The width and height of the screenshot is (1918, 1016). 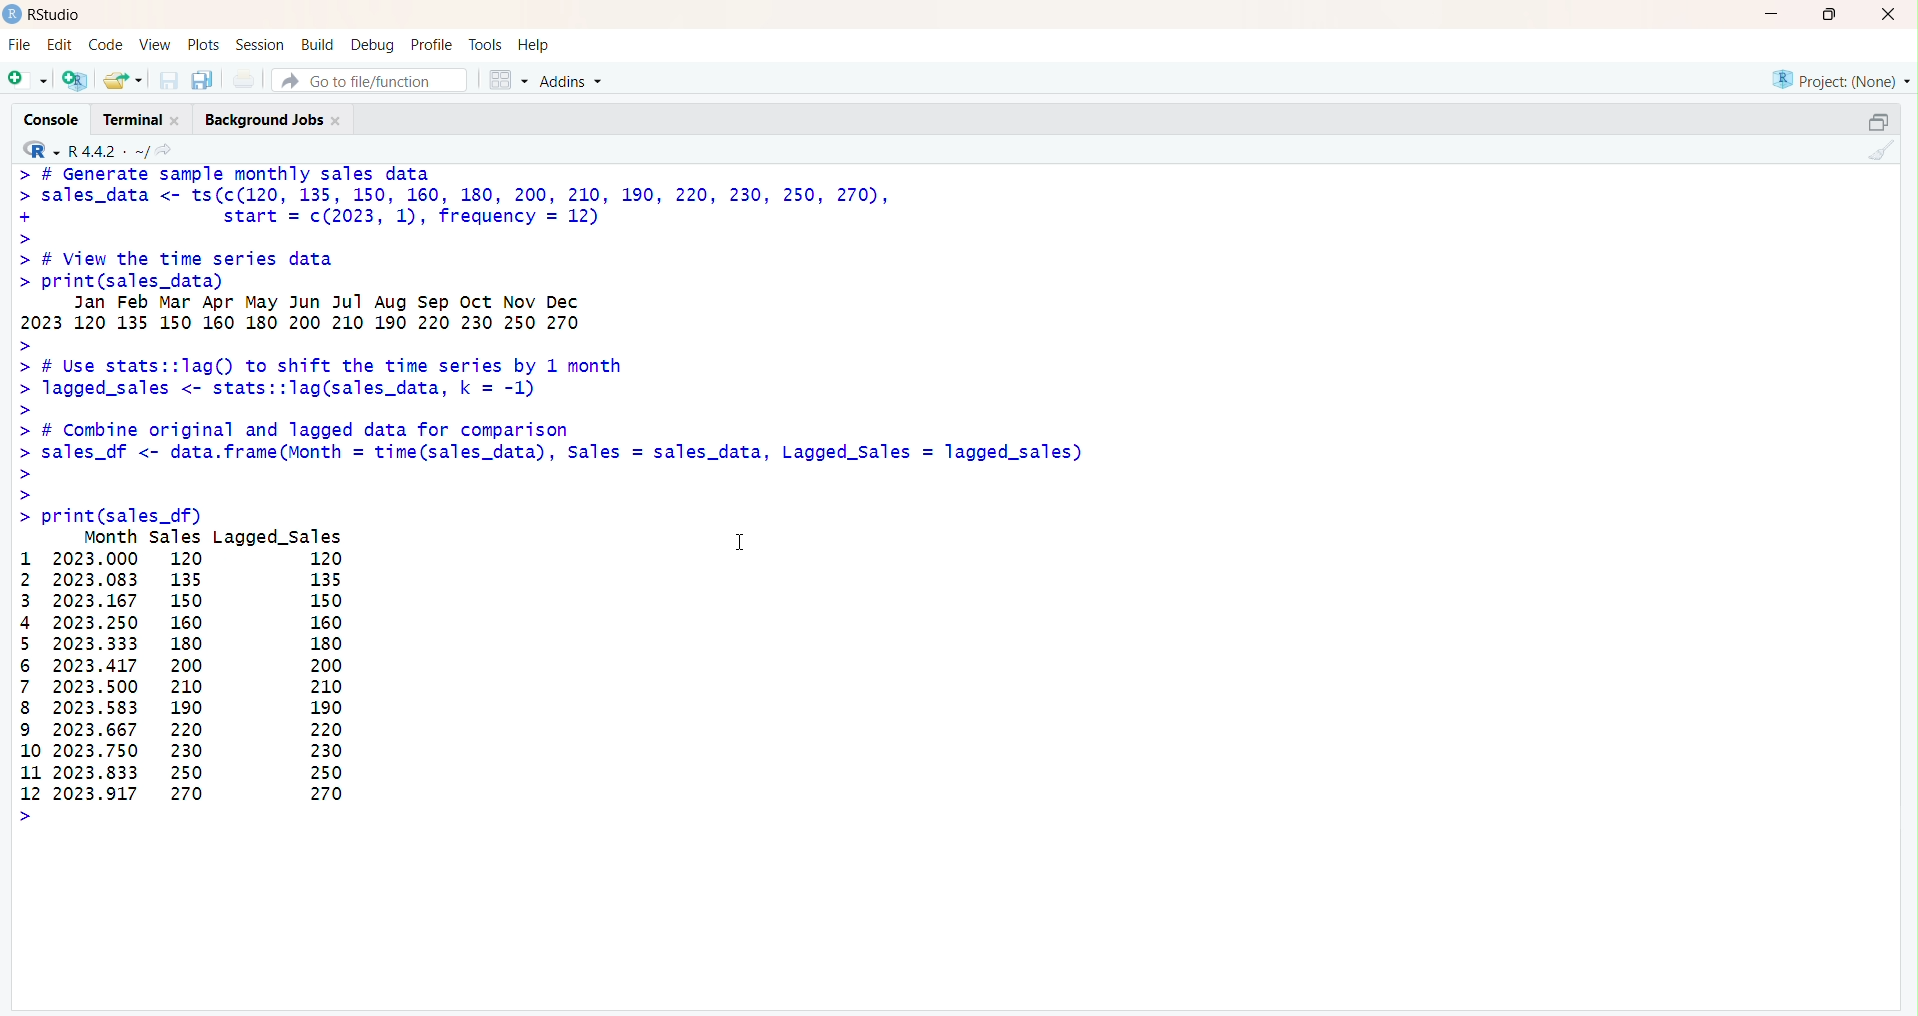 I want to click on > # View the Time series data> print(sales_data), so click(x=236, y=269).